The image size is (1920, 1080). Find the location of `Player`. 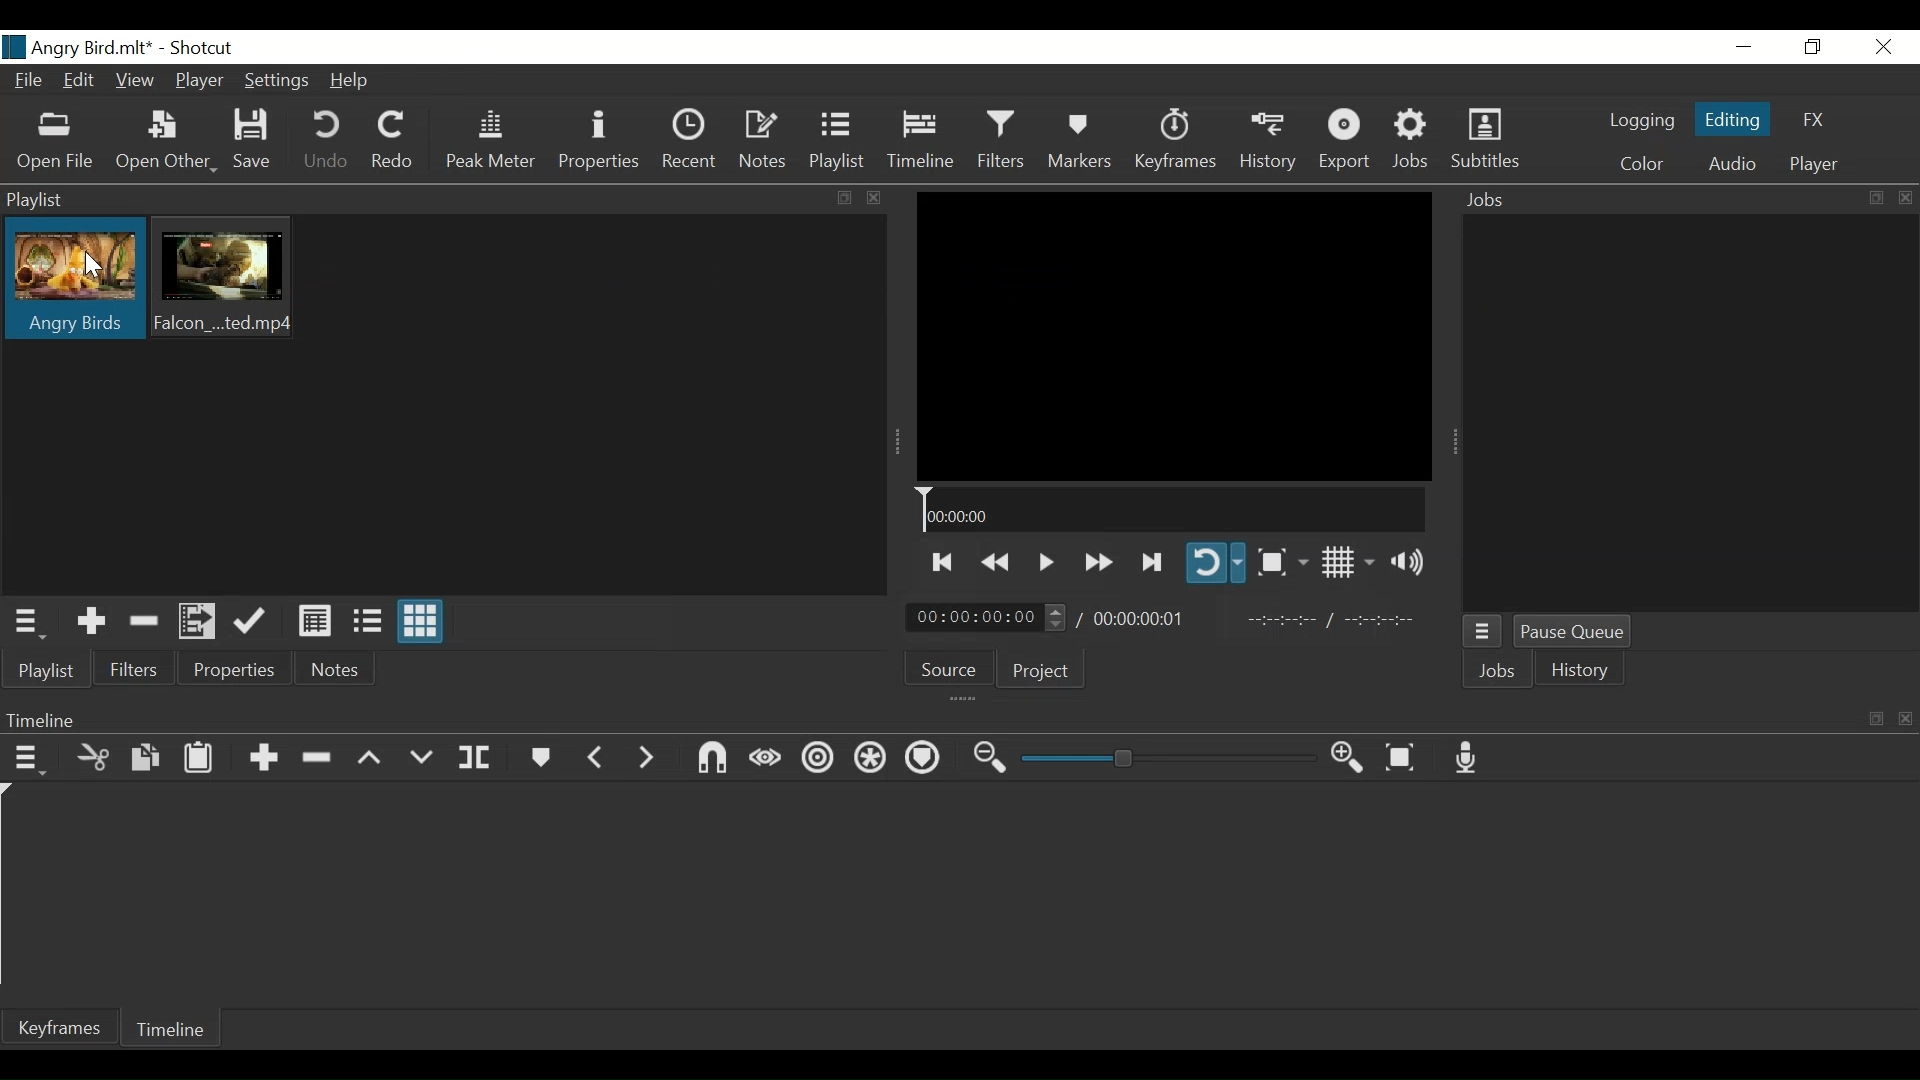

Player is located at coordinates (200, 83).